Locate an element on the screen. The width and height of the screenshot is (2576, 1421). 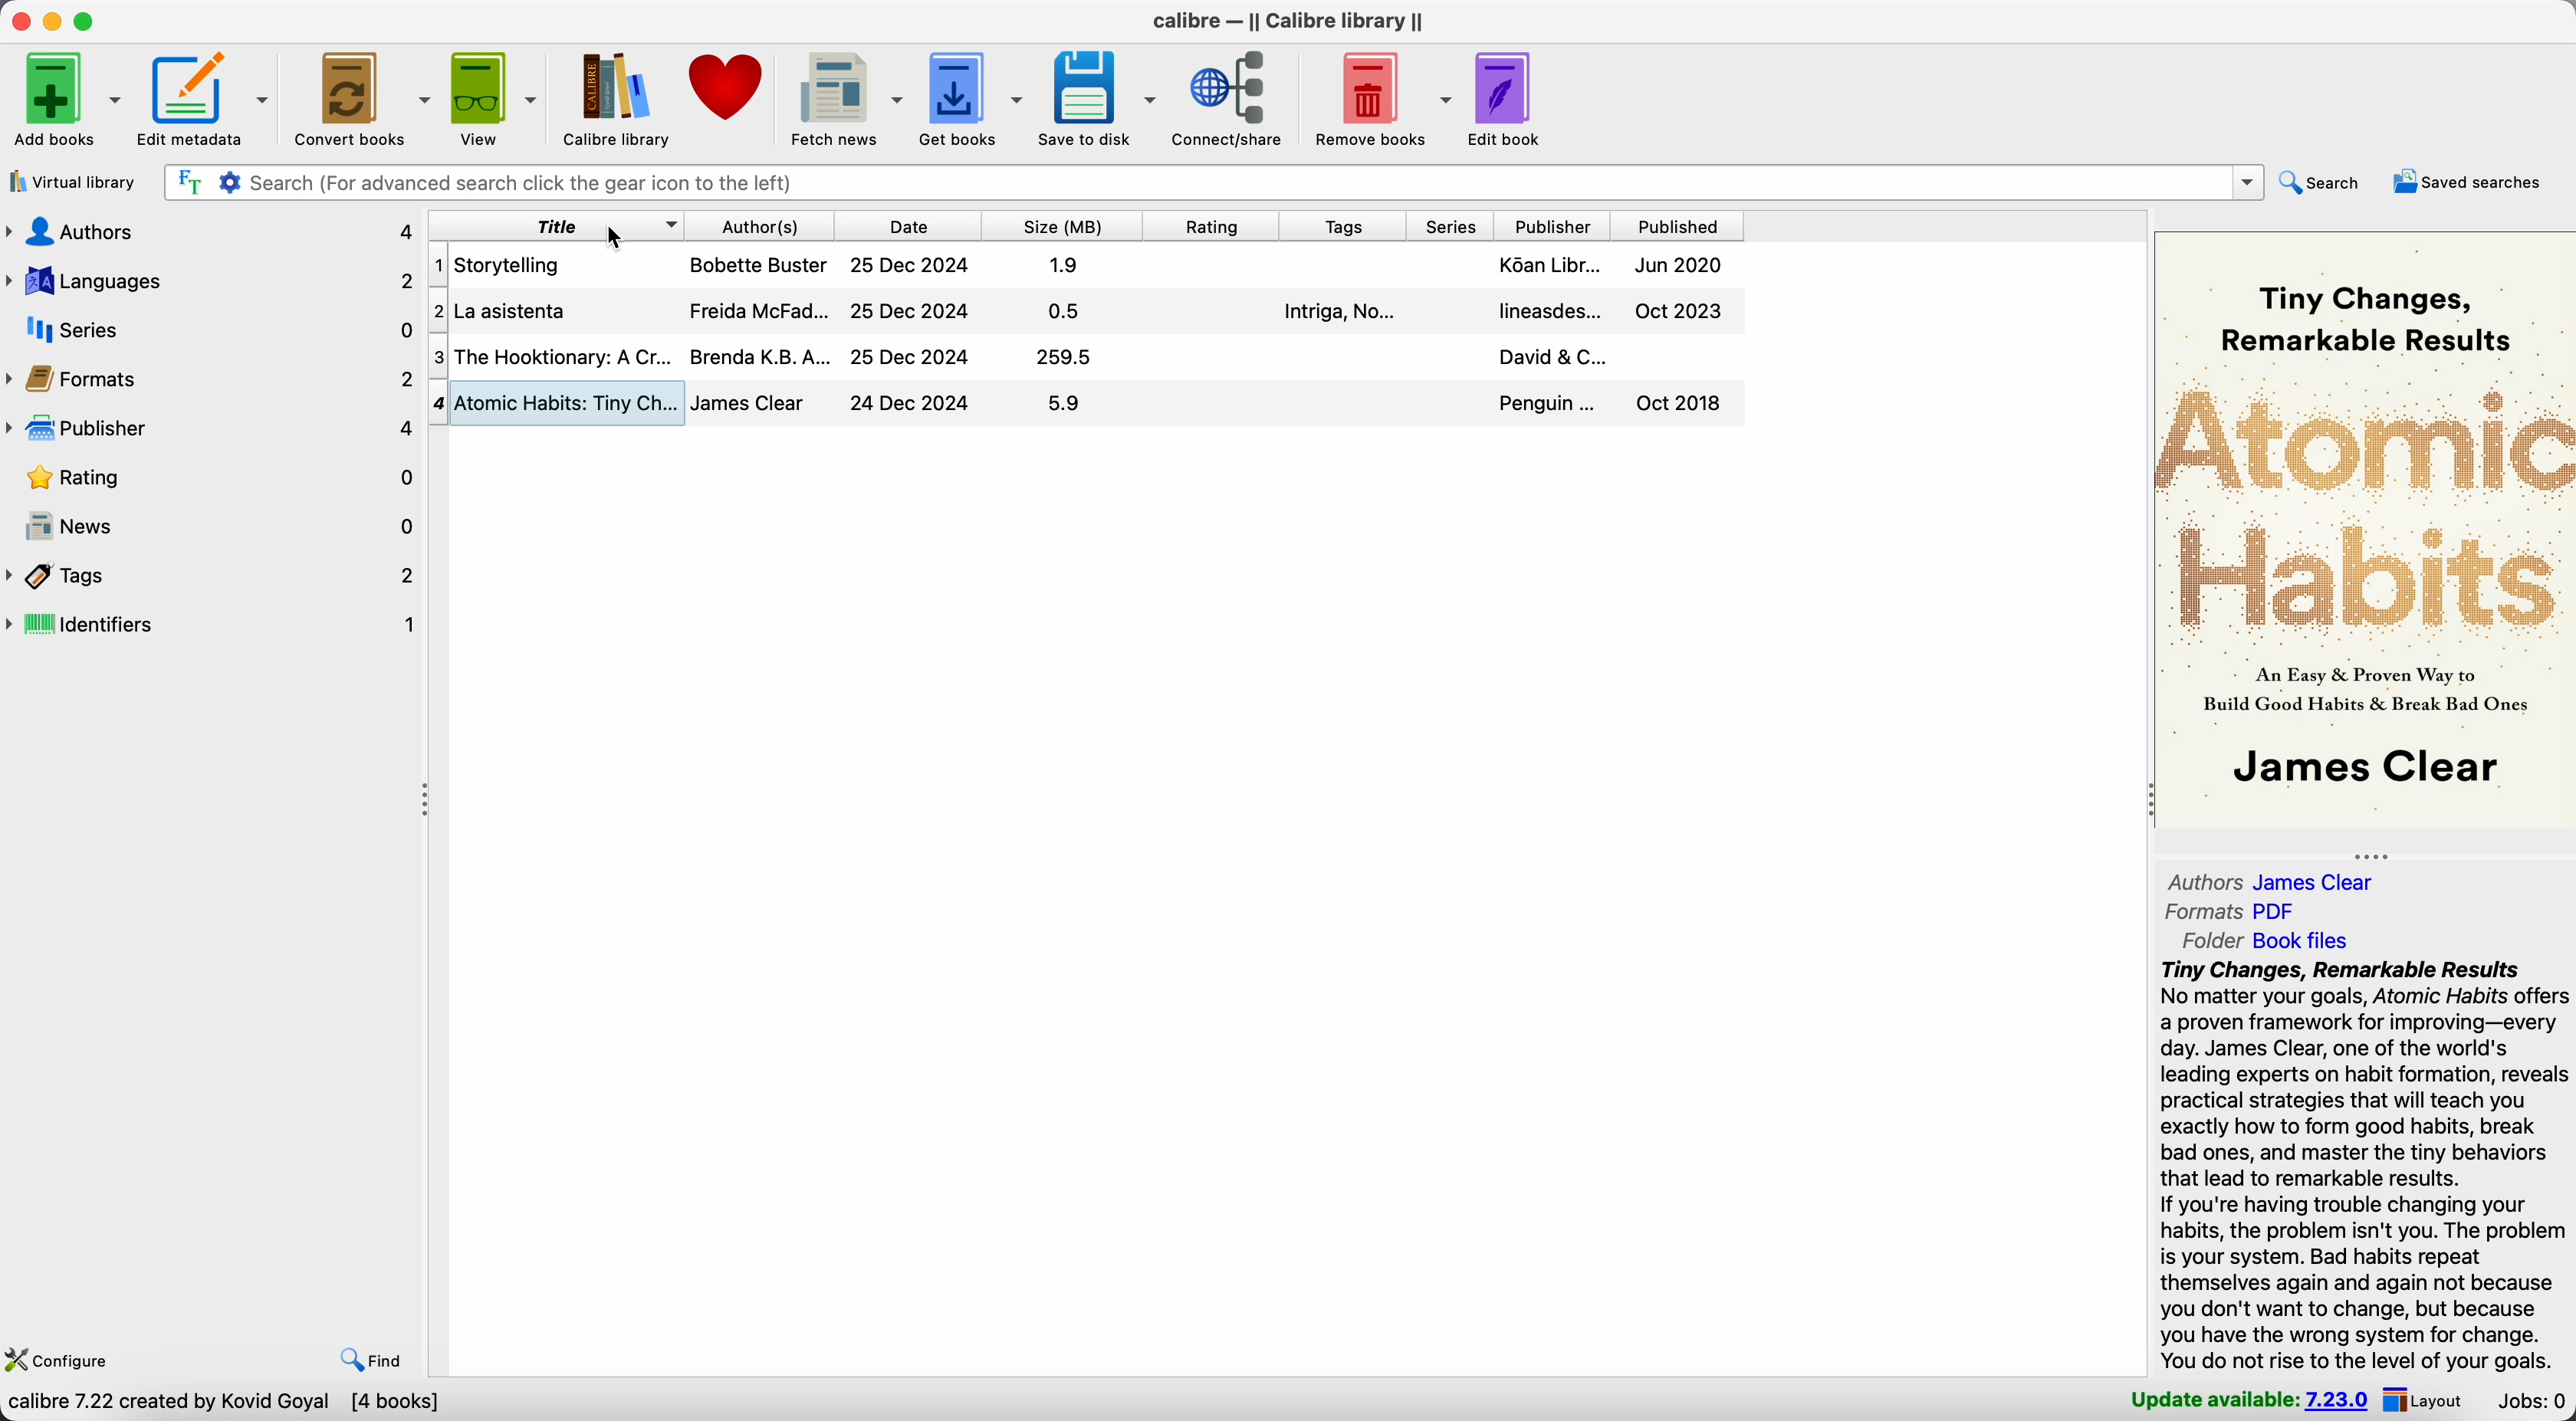
remove books is located at coordinates (1378, 96).